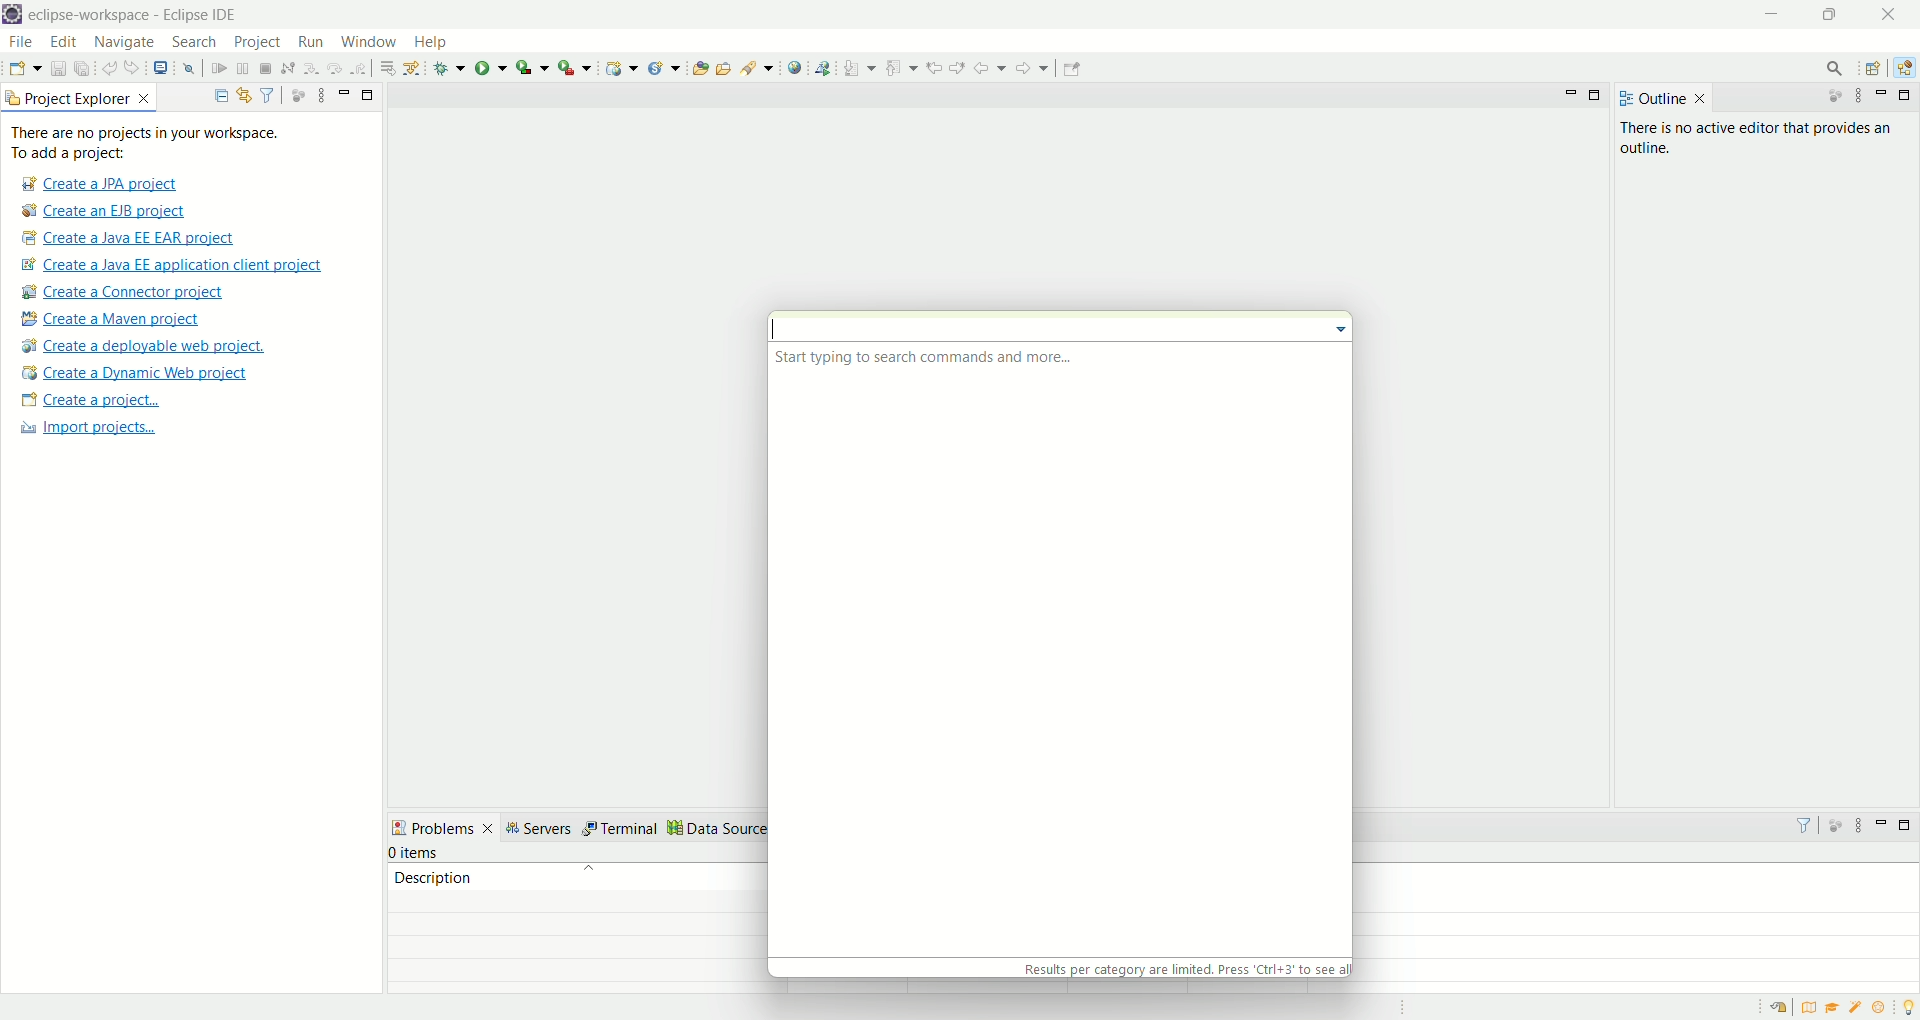 This screenshot has height=1020, width=1920. Describe the element at coordinates (1883, 1009) in the screenshot. I see `what's new` at that location.